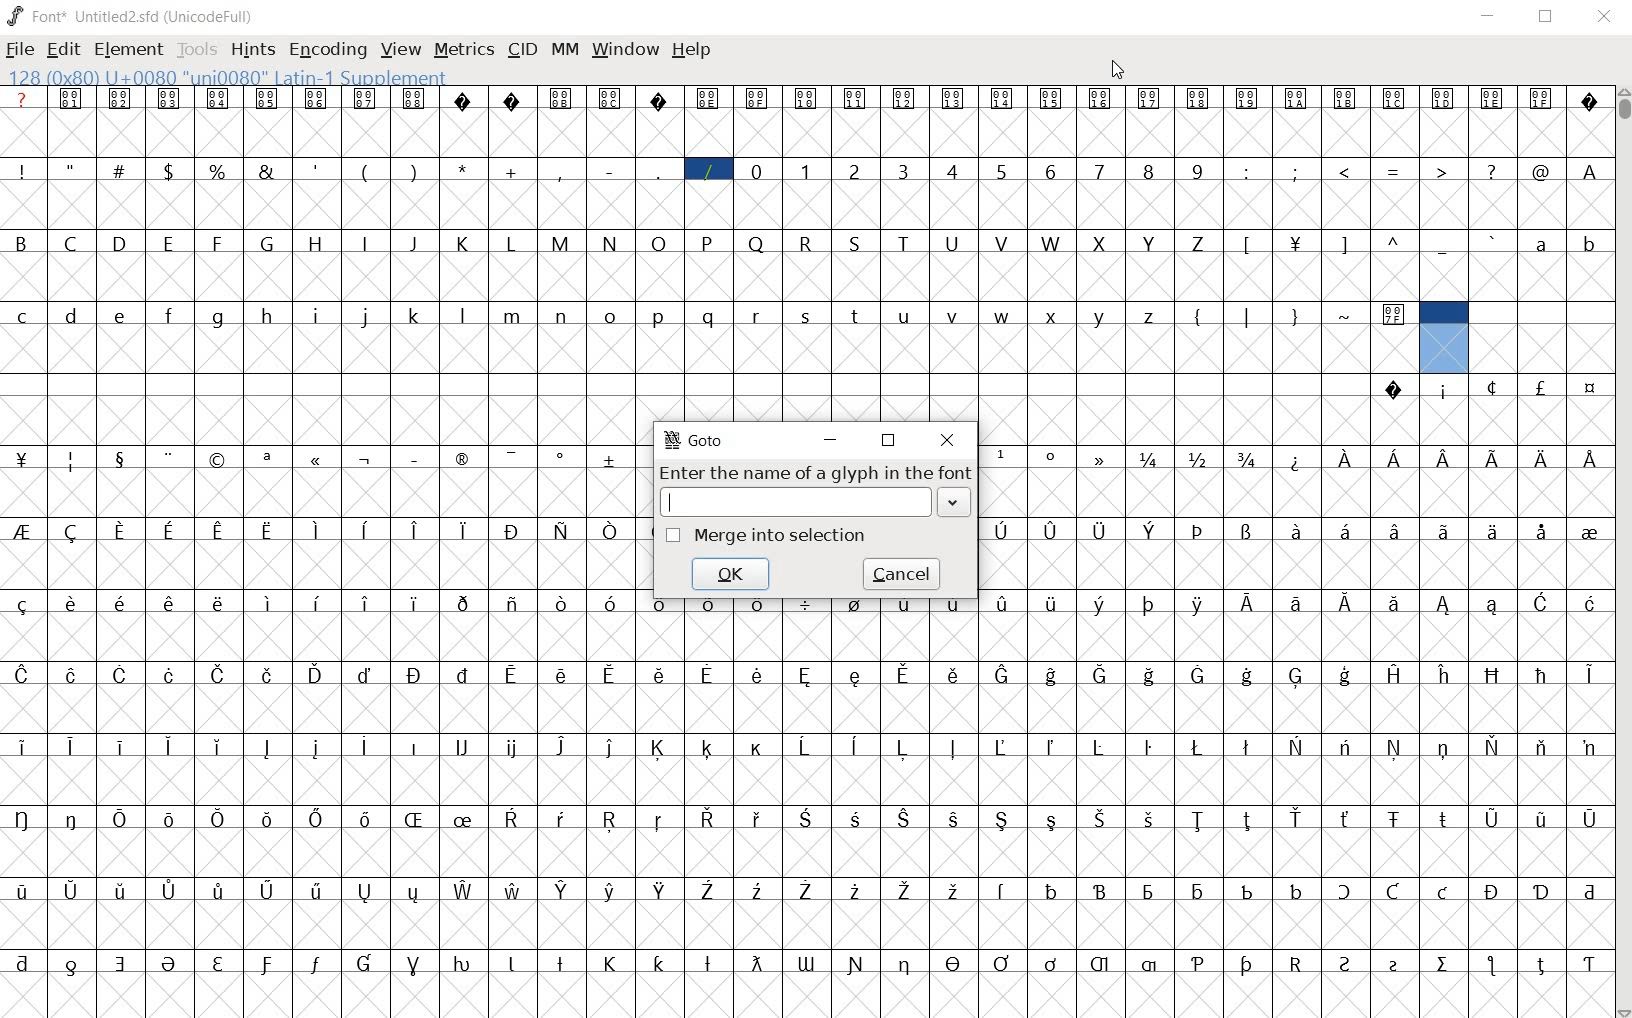 The width and height of the screenshot is (1632, 1018). What do you see at coordinates (1152, 603) in the screenshot?
I see `Symbol` at bounding box center [1152, 603].